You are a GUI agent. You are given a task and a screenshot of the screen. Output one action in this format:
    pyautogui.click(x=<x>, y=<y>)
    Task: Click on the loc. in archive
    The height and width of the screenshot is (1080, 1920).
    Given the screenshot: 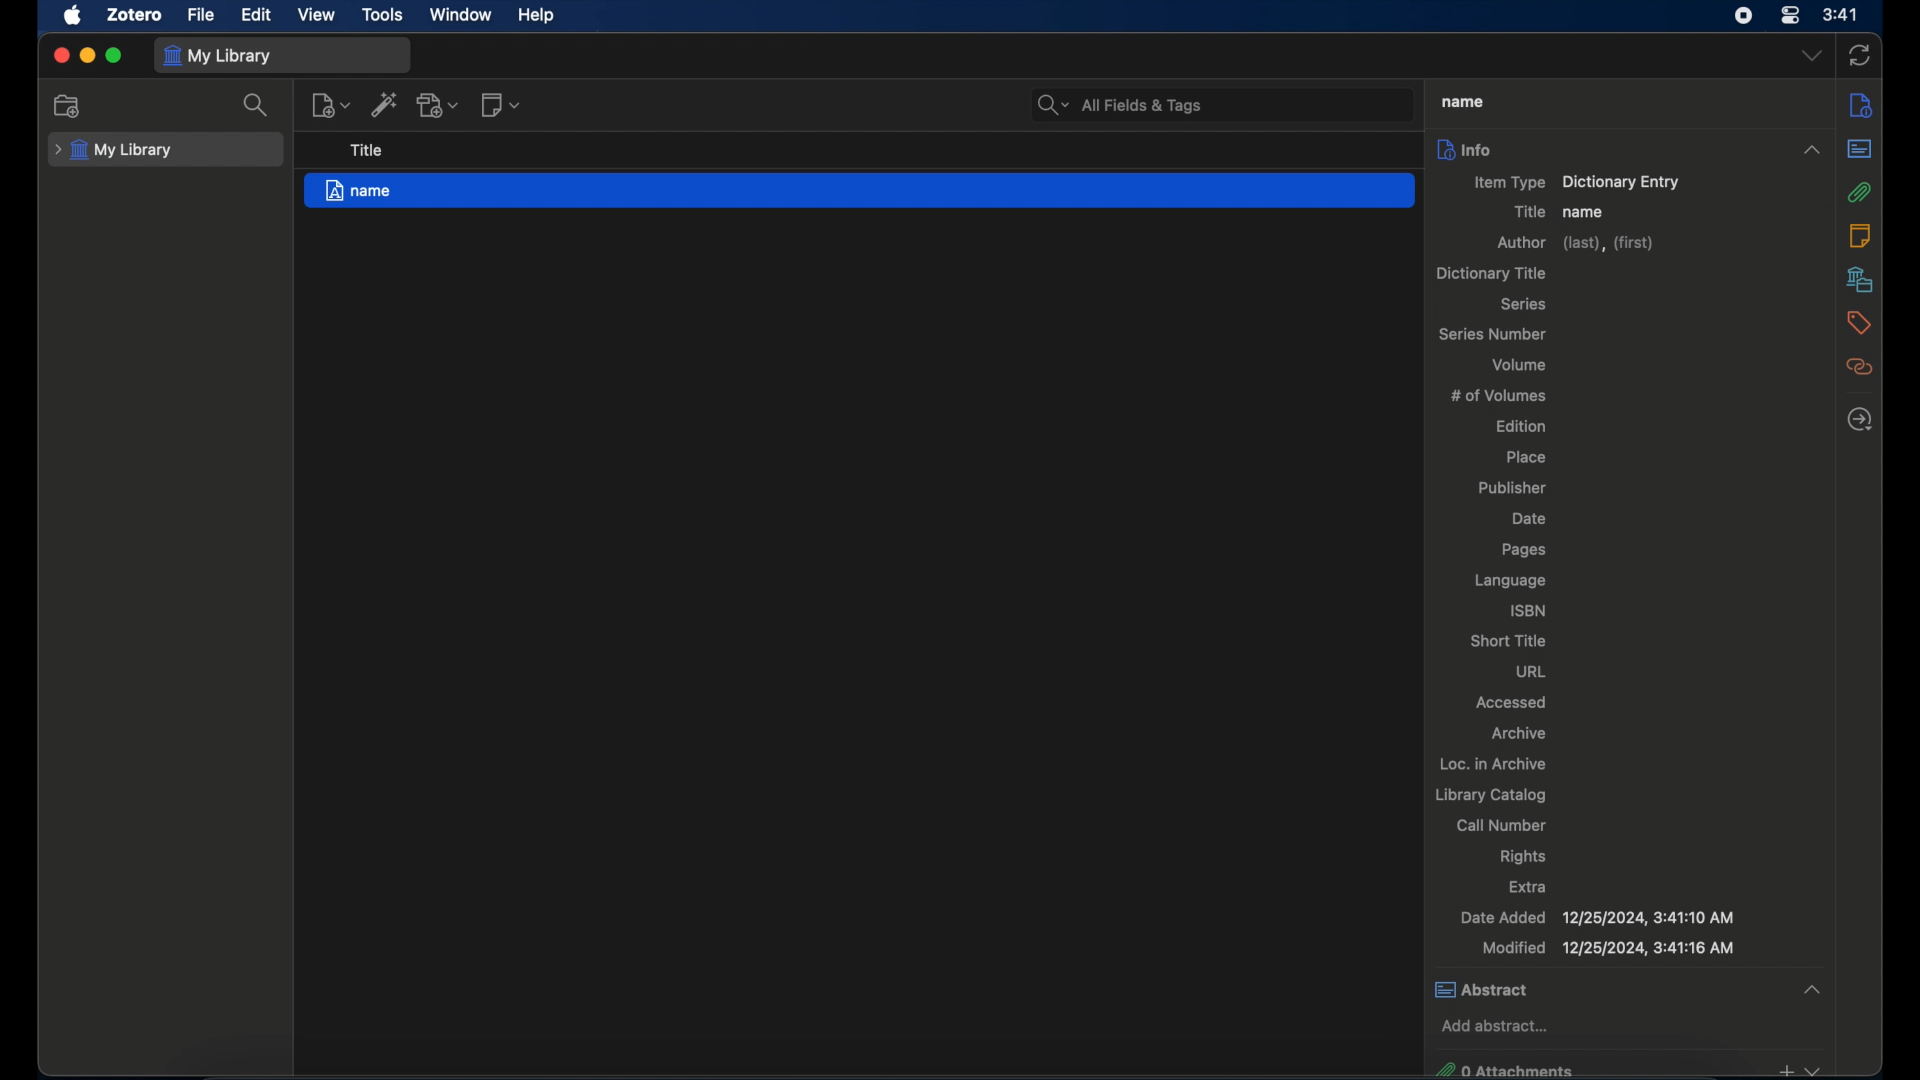 What is the action you would take?
    pyautogui.click(x=1493, y=763)
    